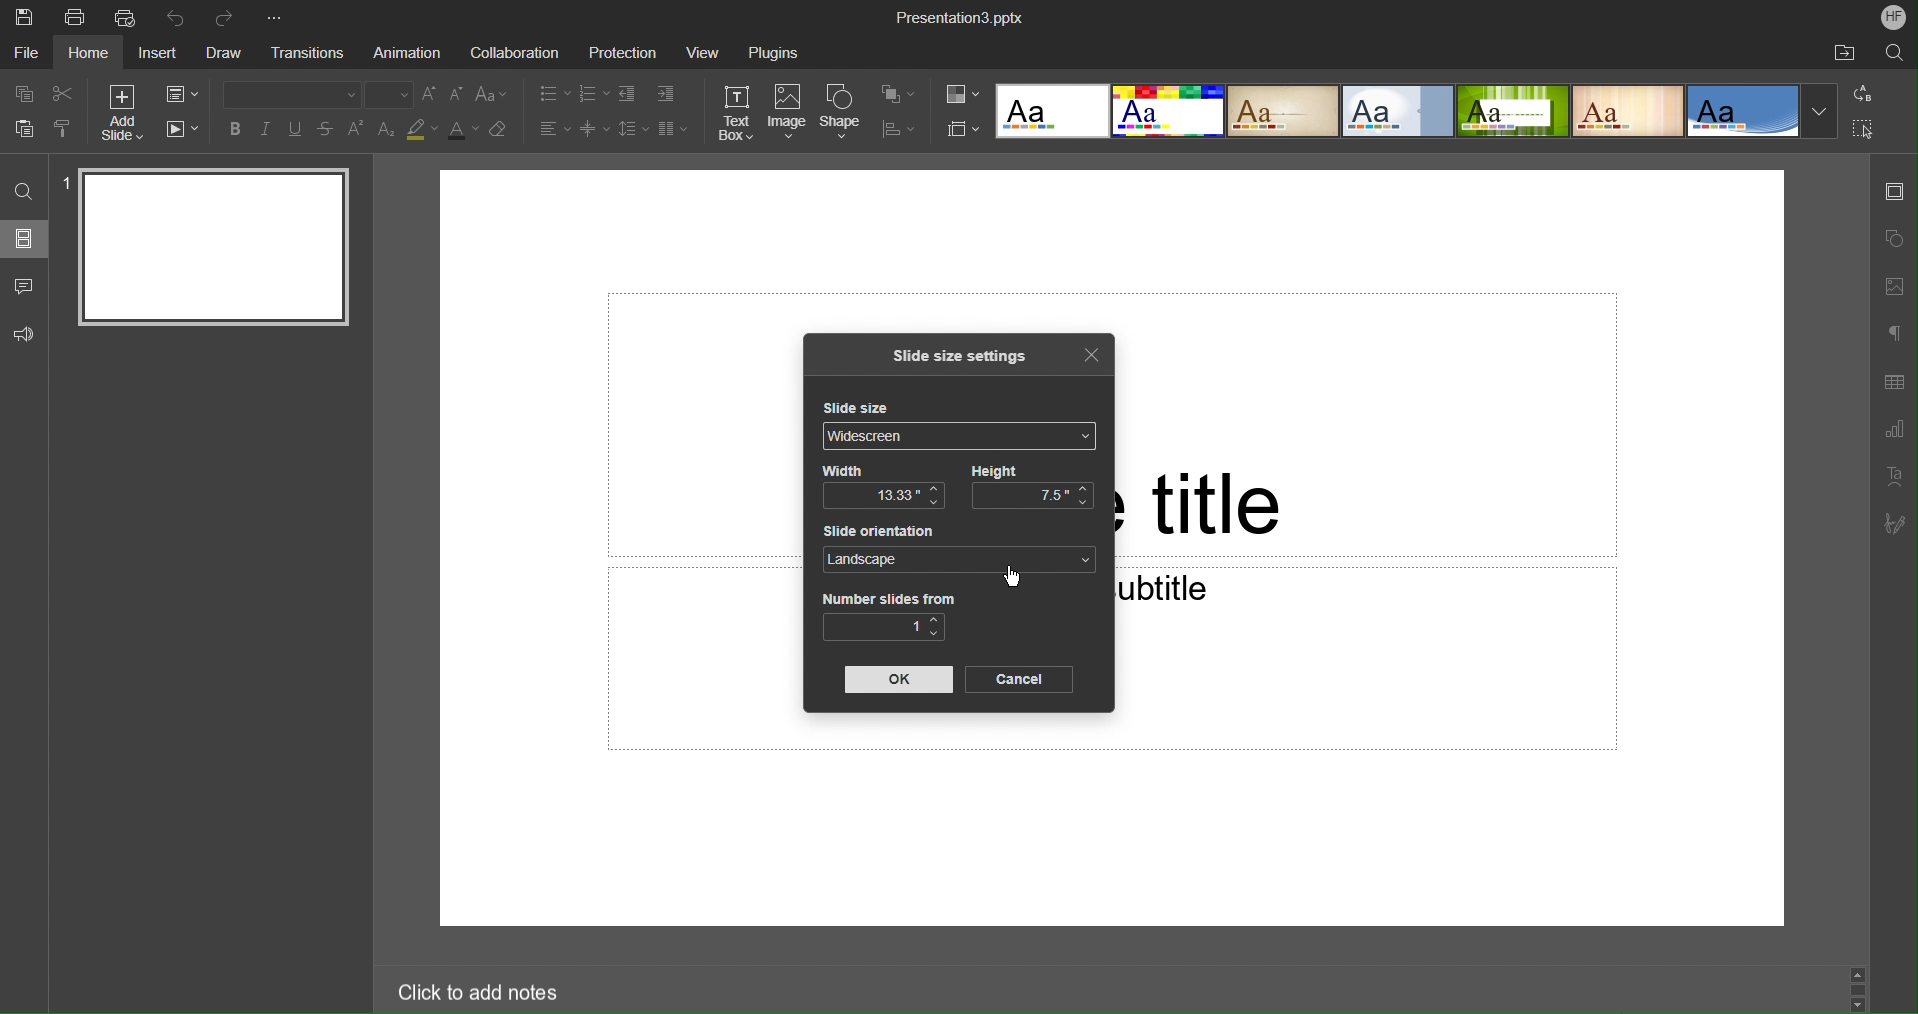  What do you see at coordinates (899, 129) in the screenshot?
I see `Align` at bounding box center [899, 129].